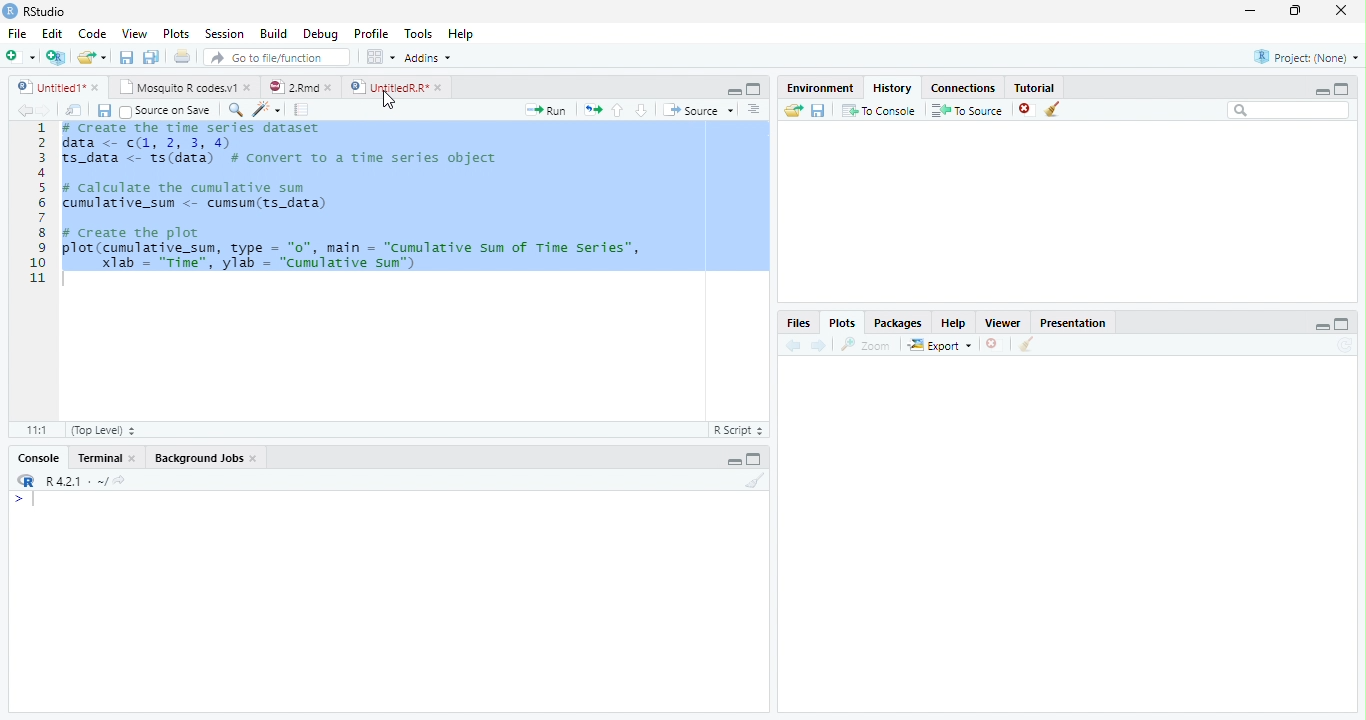 This screenshot has height=720, width=1366. I want to click on Input Cursor, so click(41, 496).